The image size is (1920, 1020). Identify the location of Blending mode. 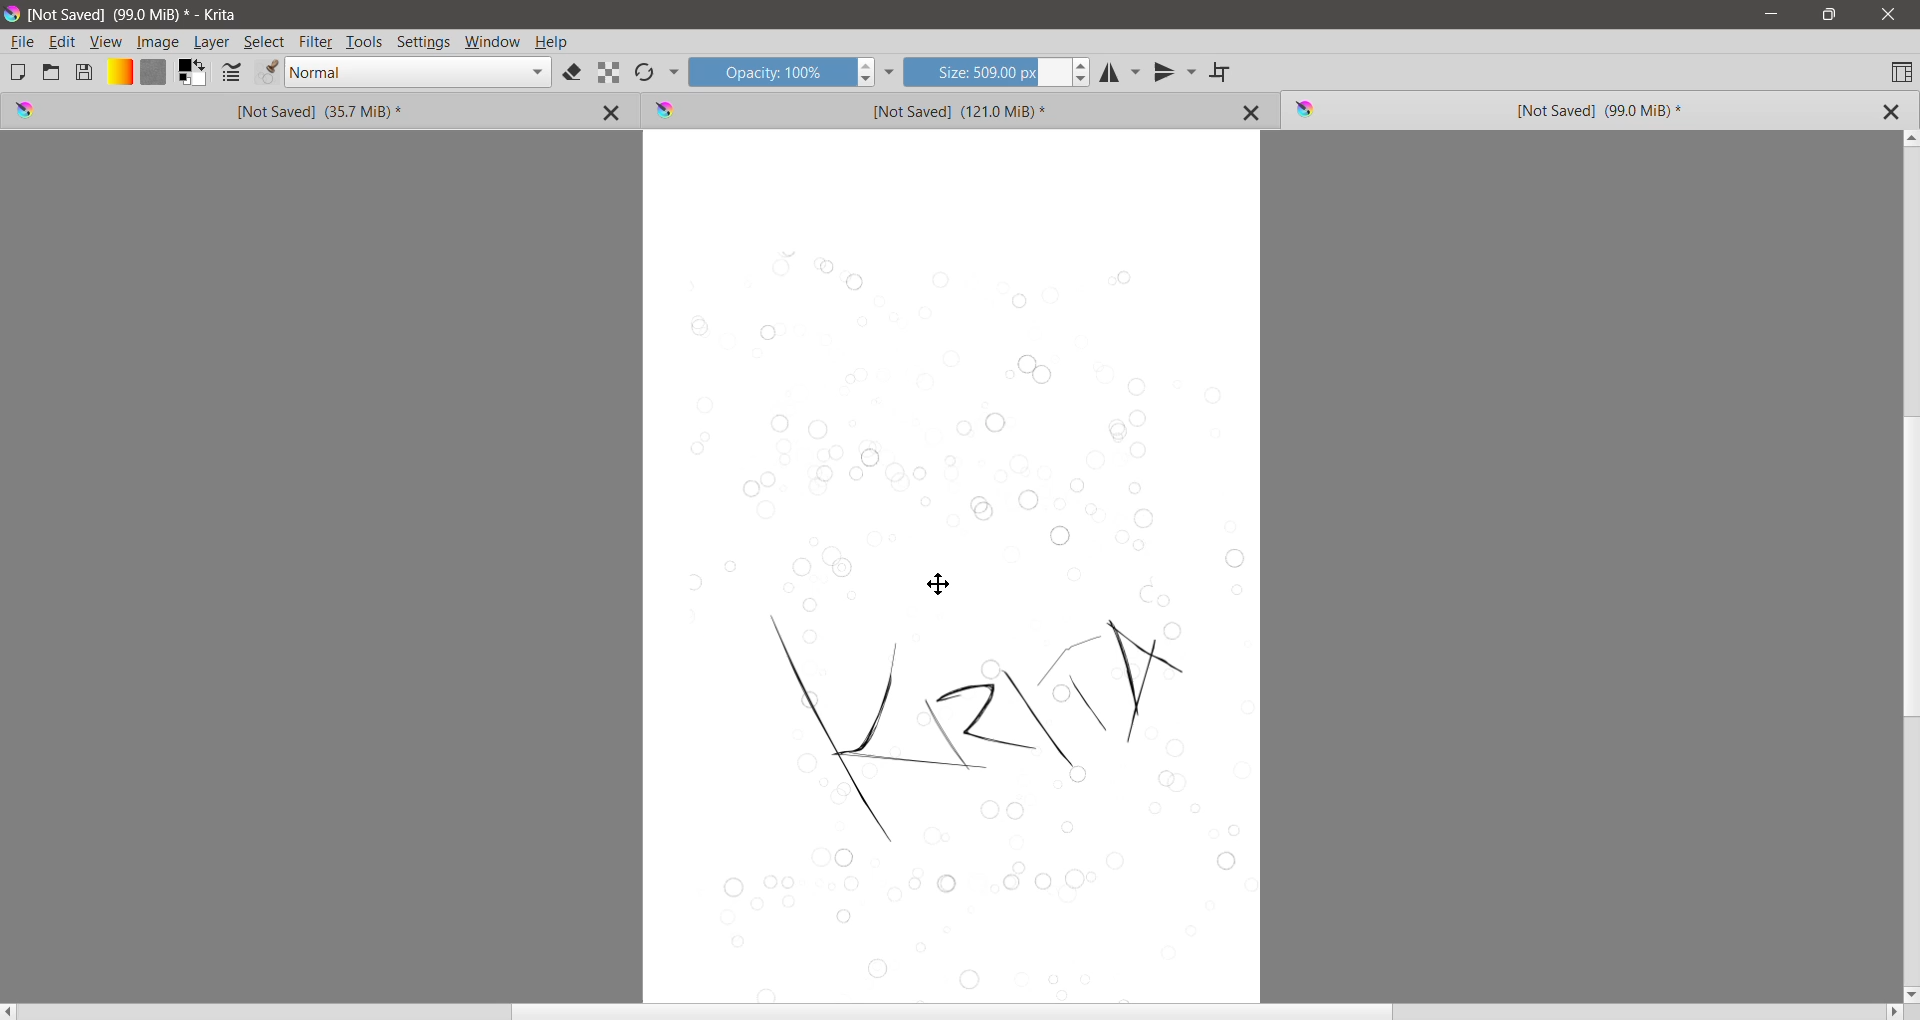
(418, 73).